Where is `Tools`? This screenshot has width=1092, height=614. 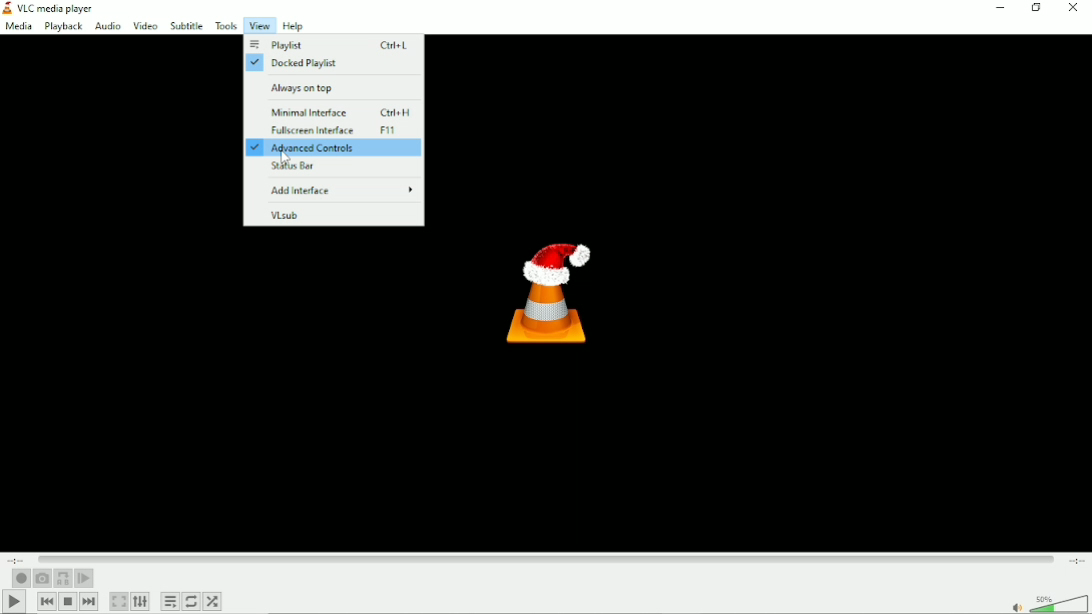
Tools is located at coordinates (226, 25).